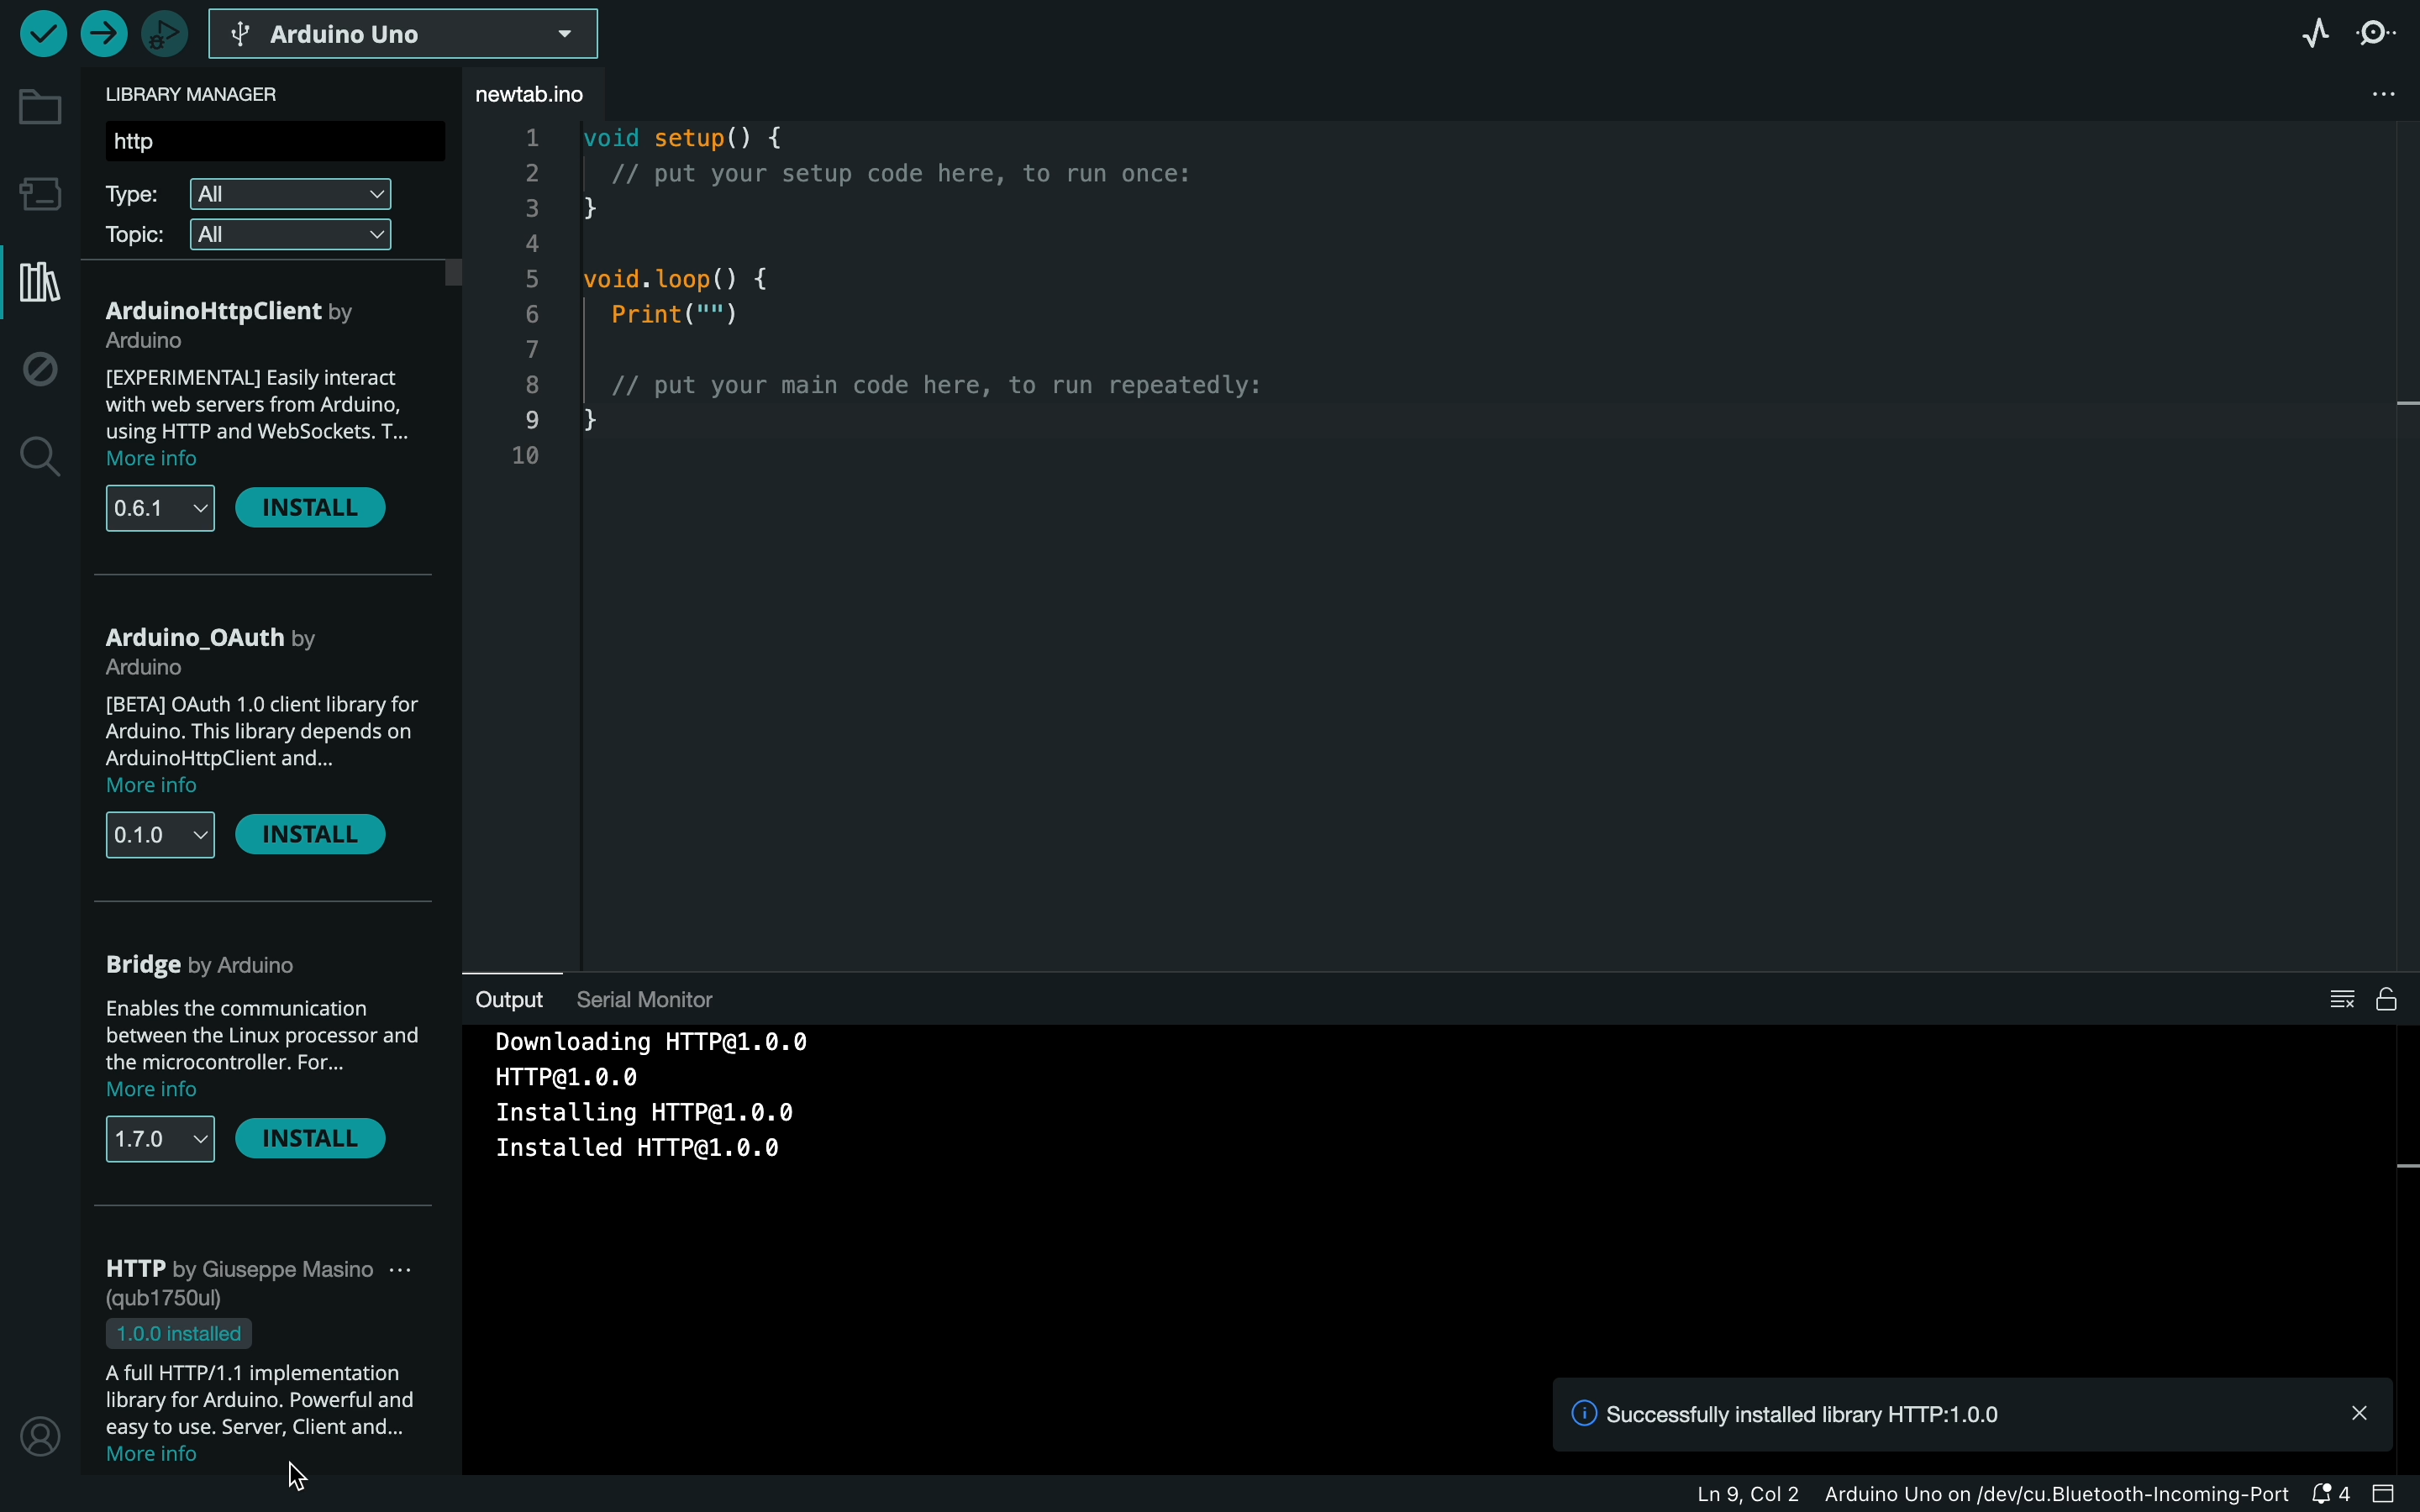 Image resolution: width=2420 pixels, height=1512 pixels. Describe the element at coordinates (289, 1475) in the screenshot. I see `cursor` at that location.